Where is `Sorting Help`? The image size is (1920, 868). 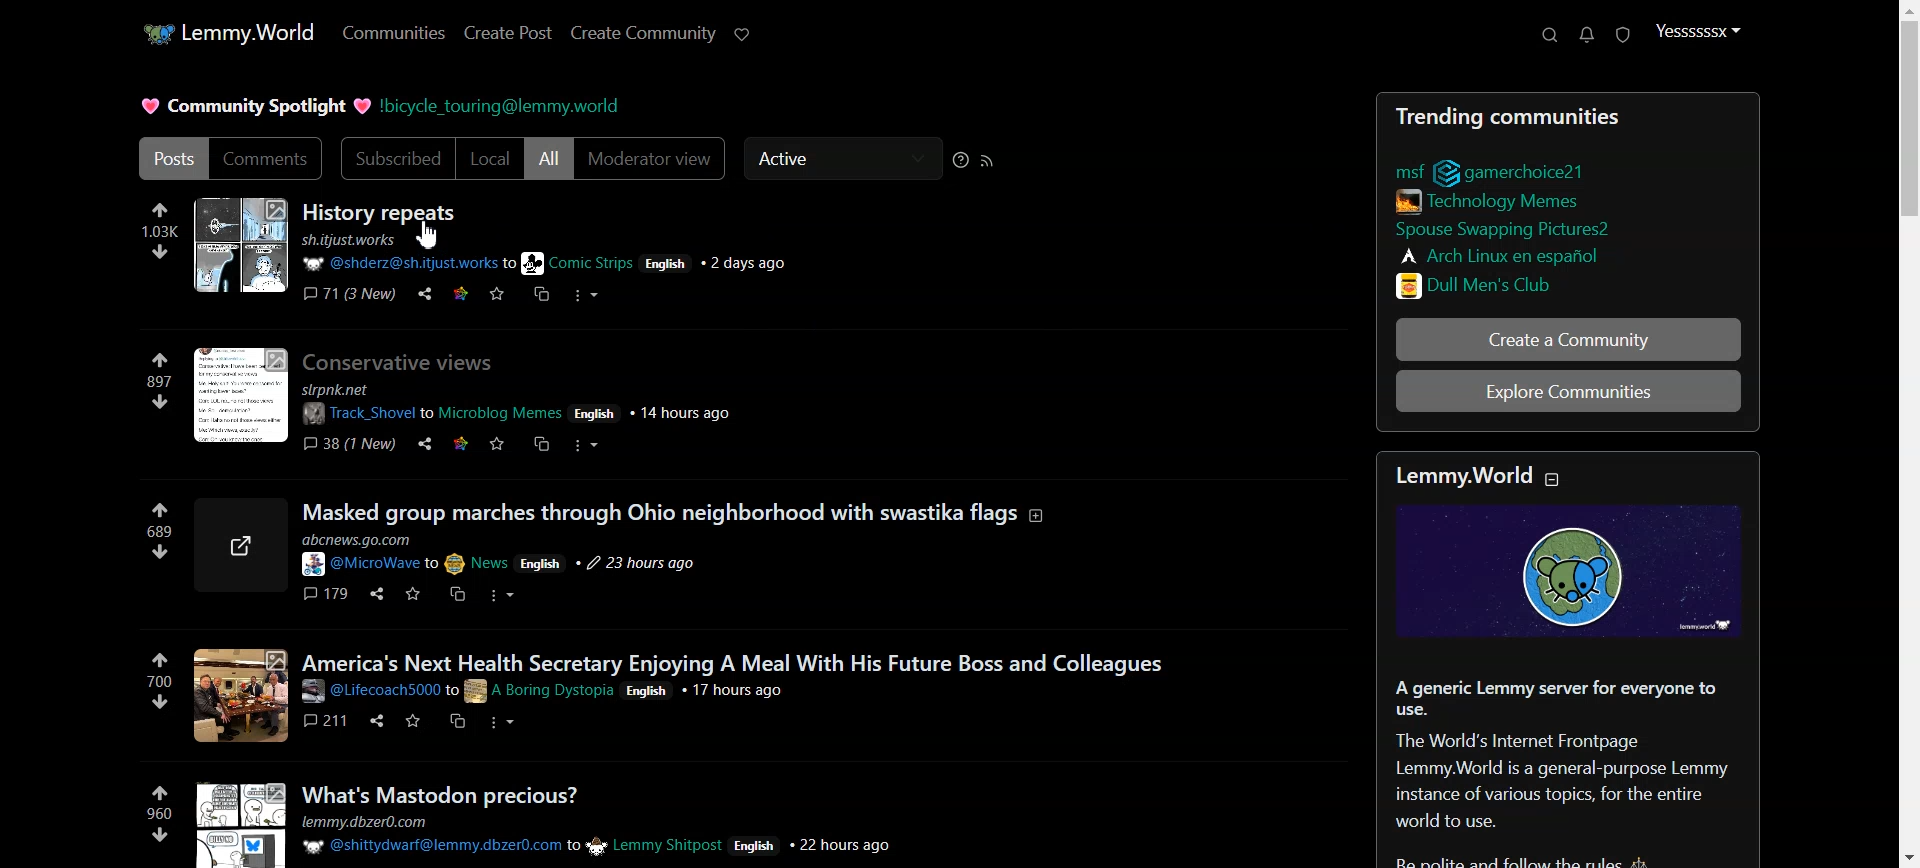 Sorting Help is located at coordinates (961, 160).